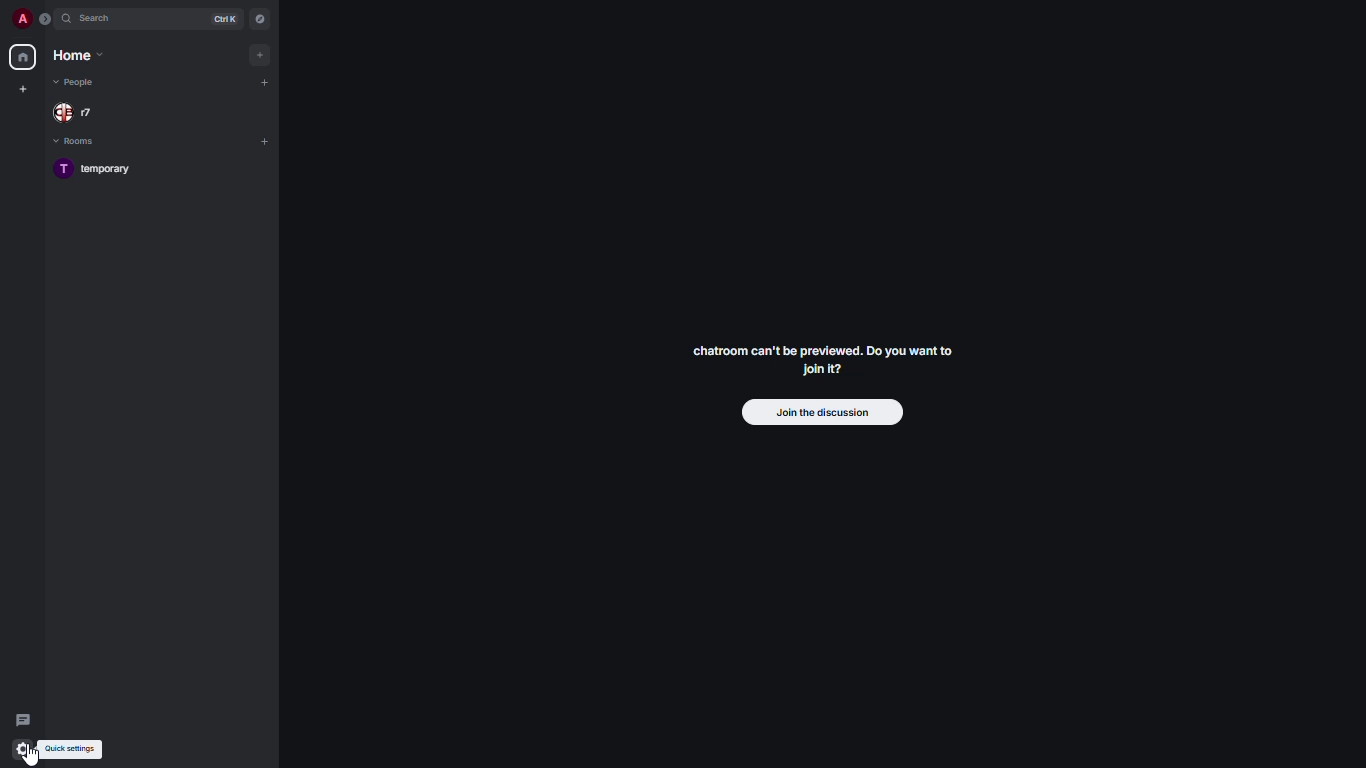  Describe the element at coordinates (22, 750) in the screenshot. I see `cursor` at that location.